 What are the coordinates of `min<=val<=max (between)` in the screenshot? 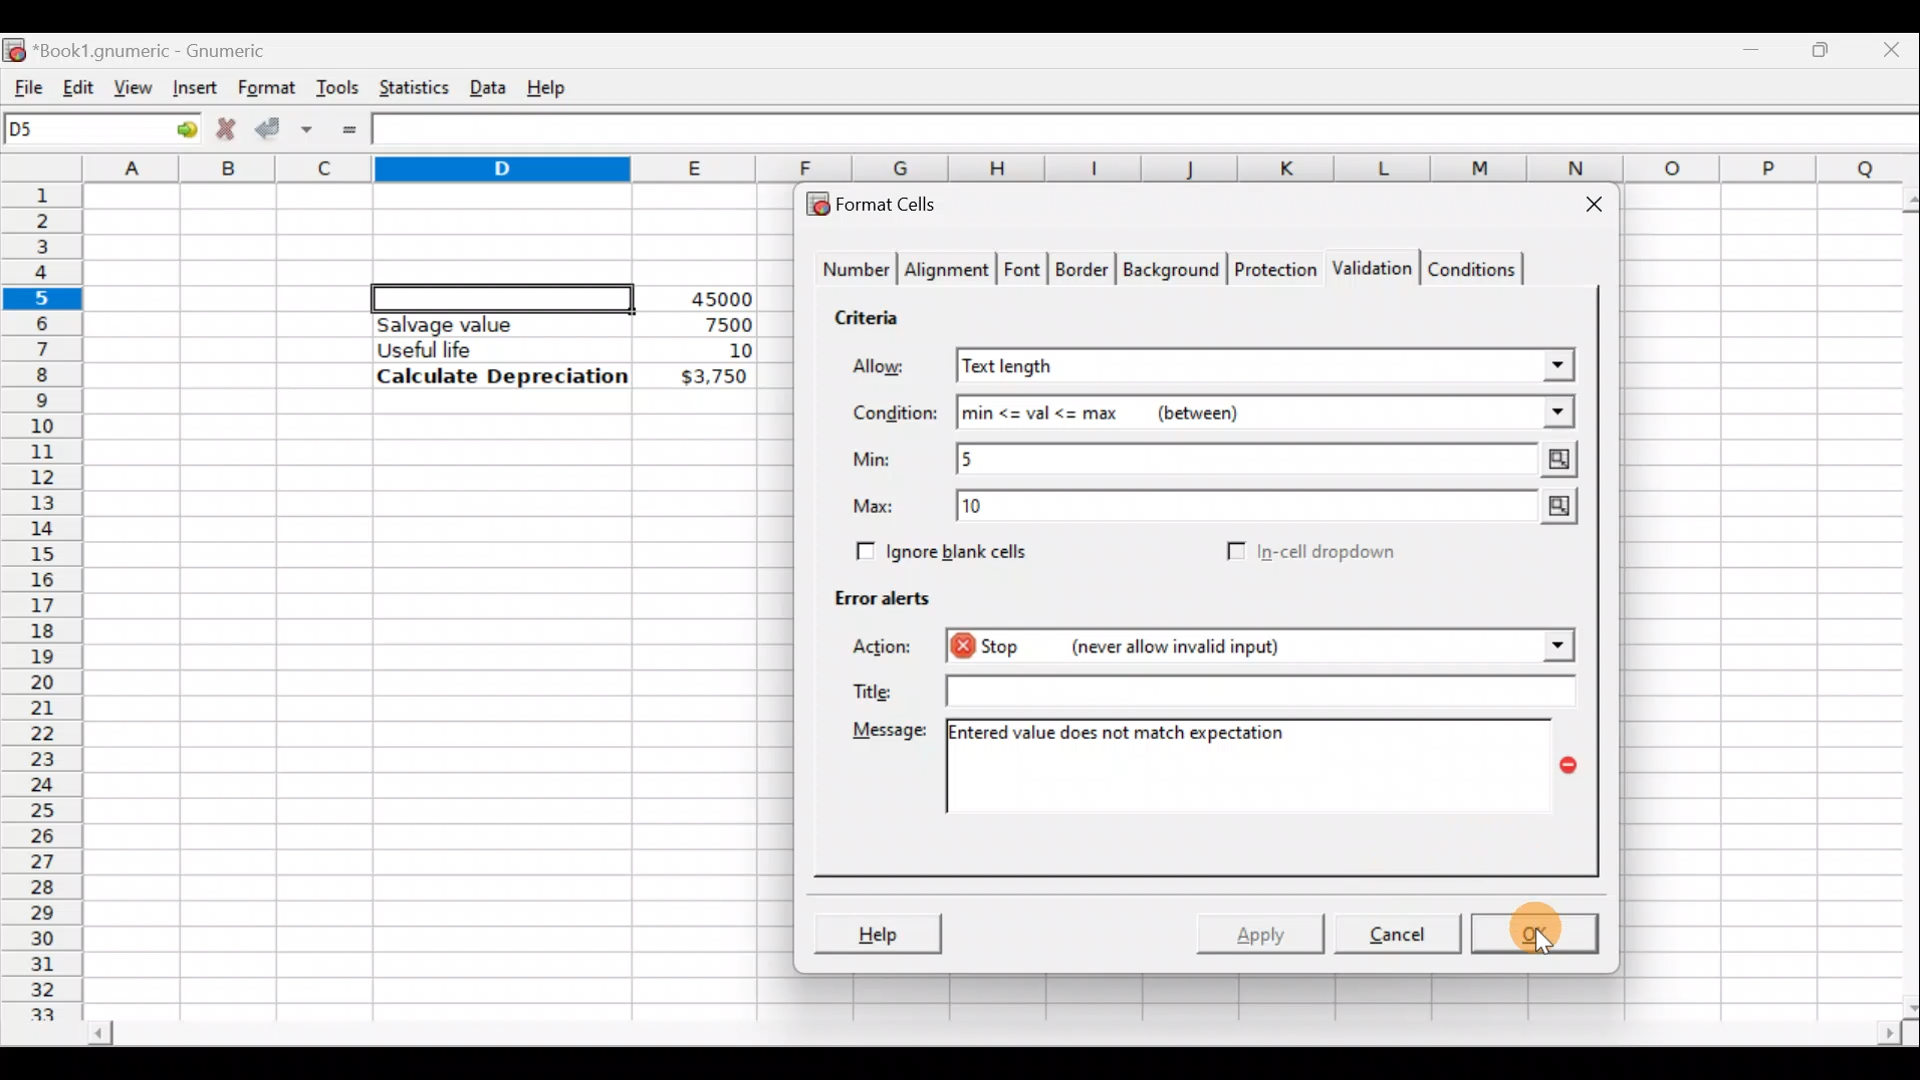 It's located at (1266, 413).